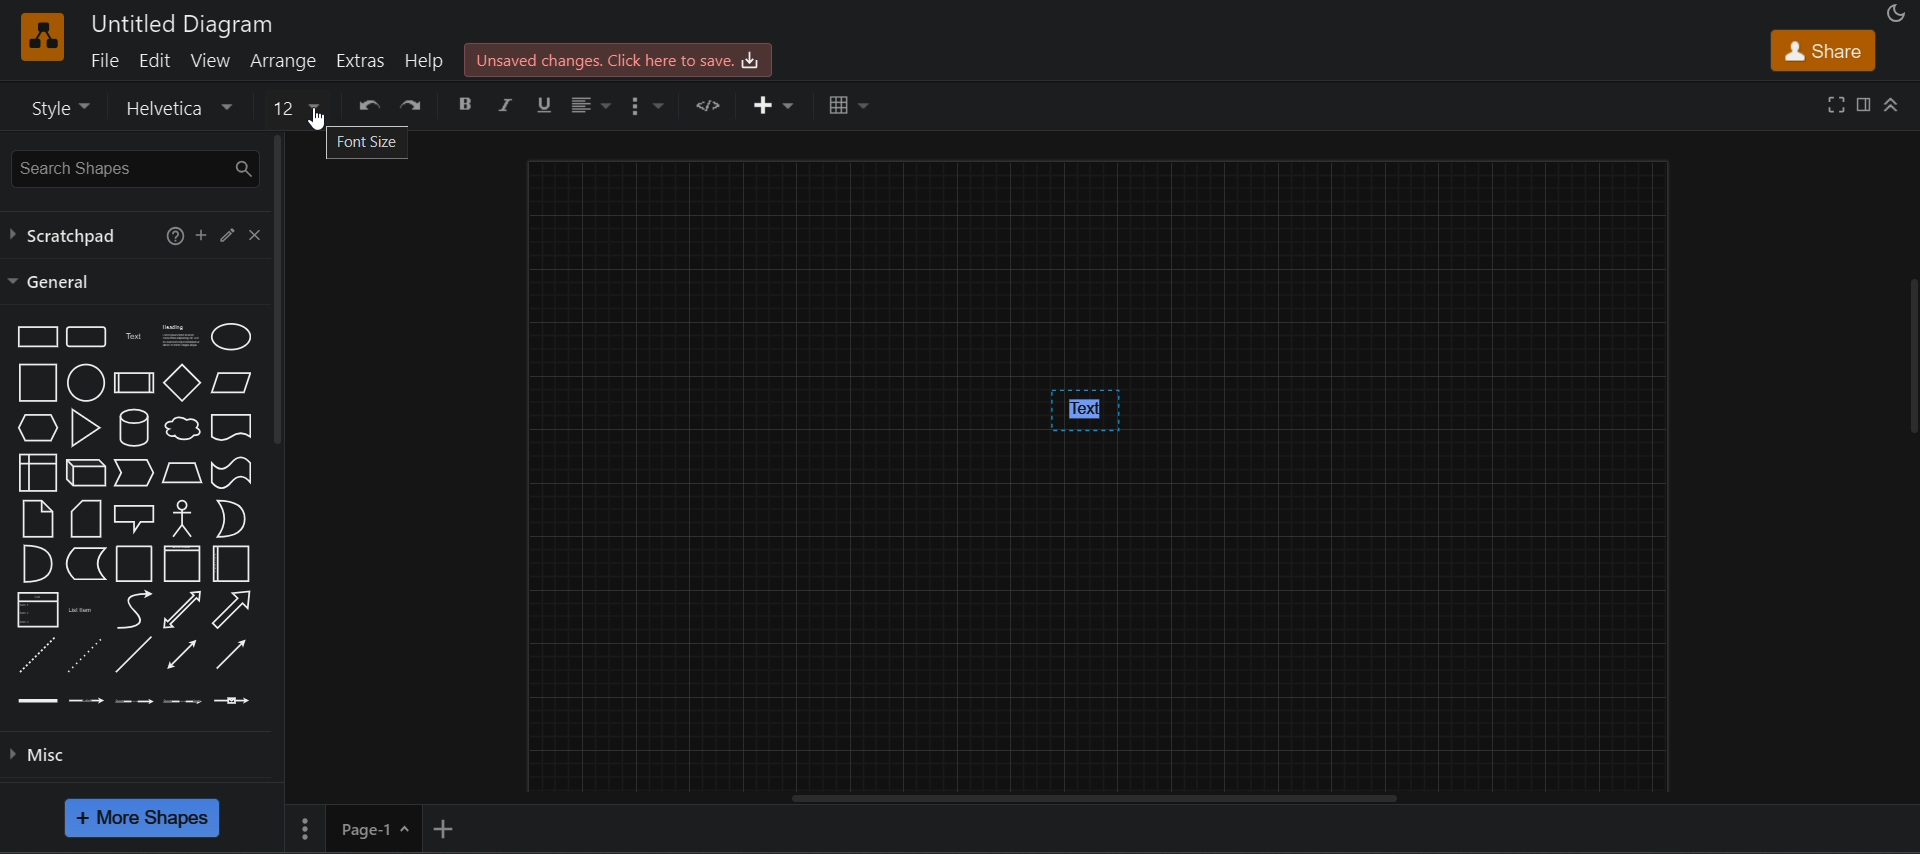 This screenshot has height=854, width=1920. I want to click on format, so click(654, 106).